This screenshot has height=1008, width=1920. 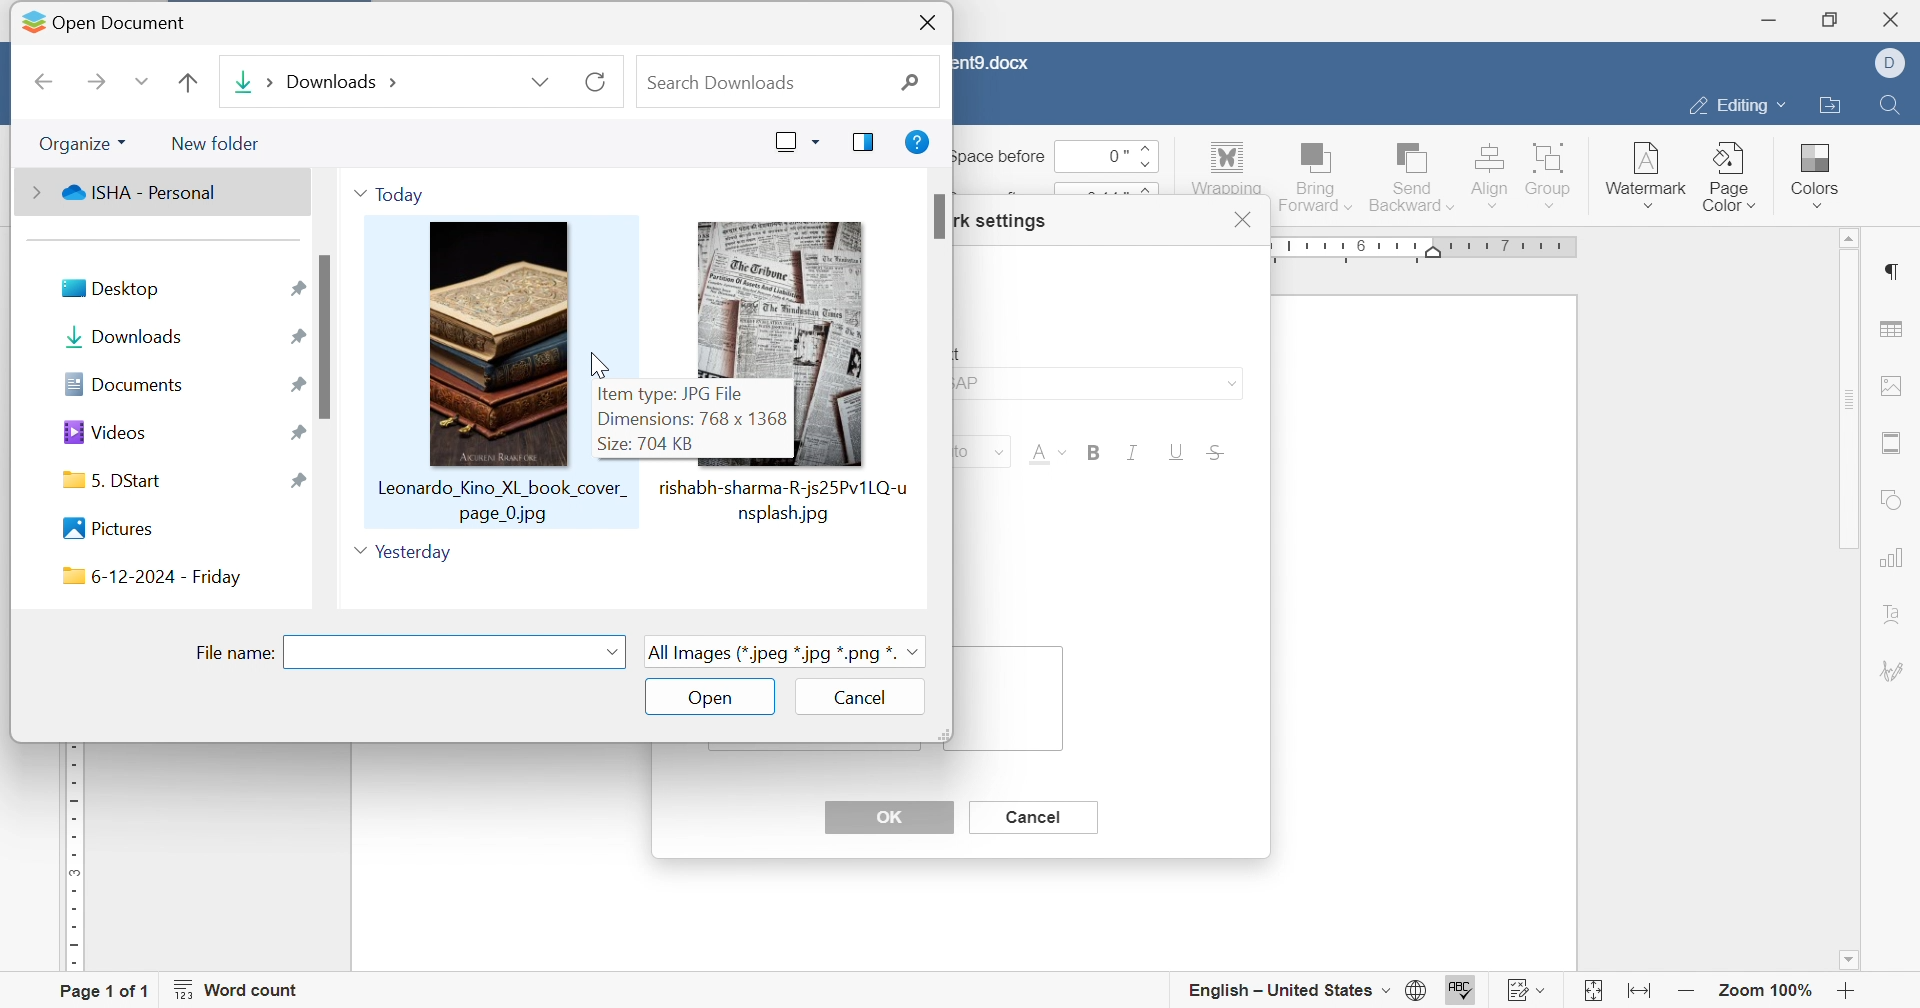 What do you see at coordinates (125, 192) in the screenshot?
I see `ISHA - personal` at bounding box center [125, 192].